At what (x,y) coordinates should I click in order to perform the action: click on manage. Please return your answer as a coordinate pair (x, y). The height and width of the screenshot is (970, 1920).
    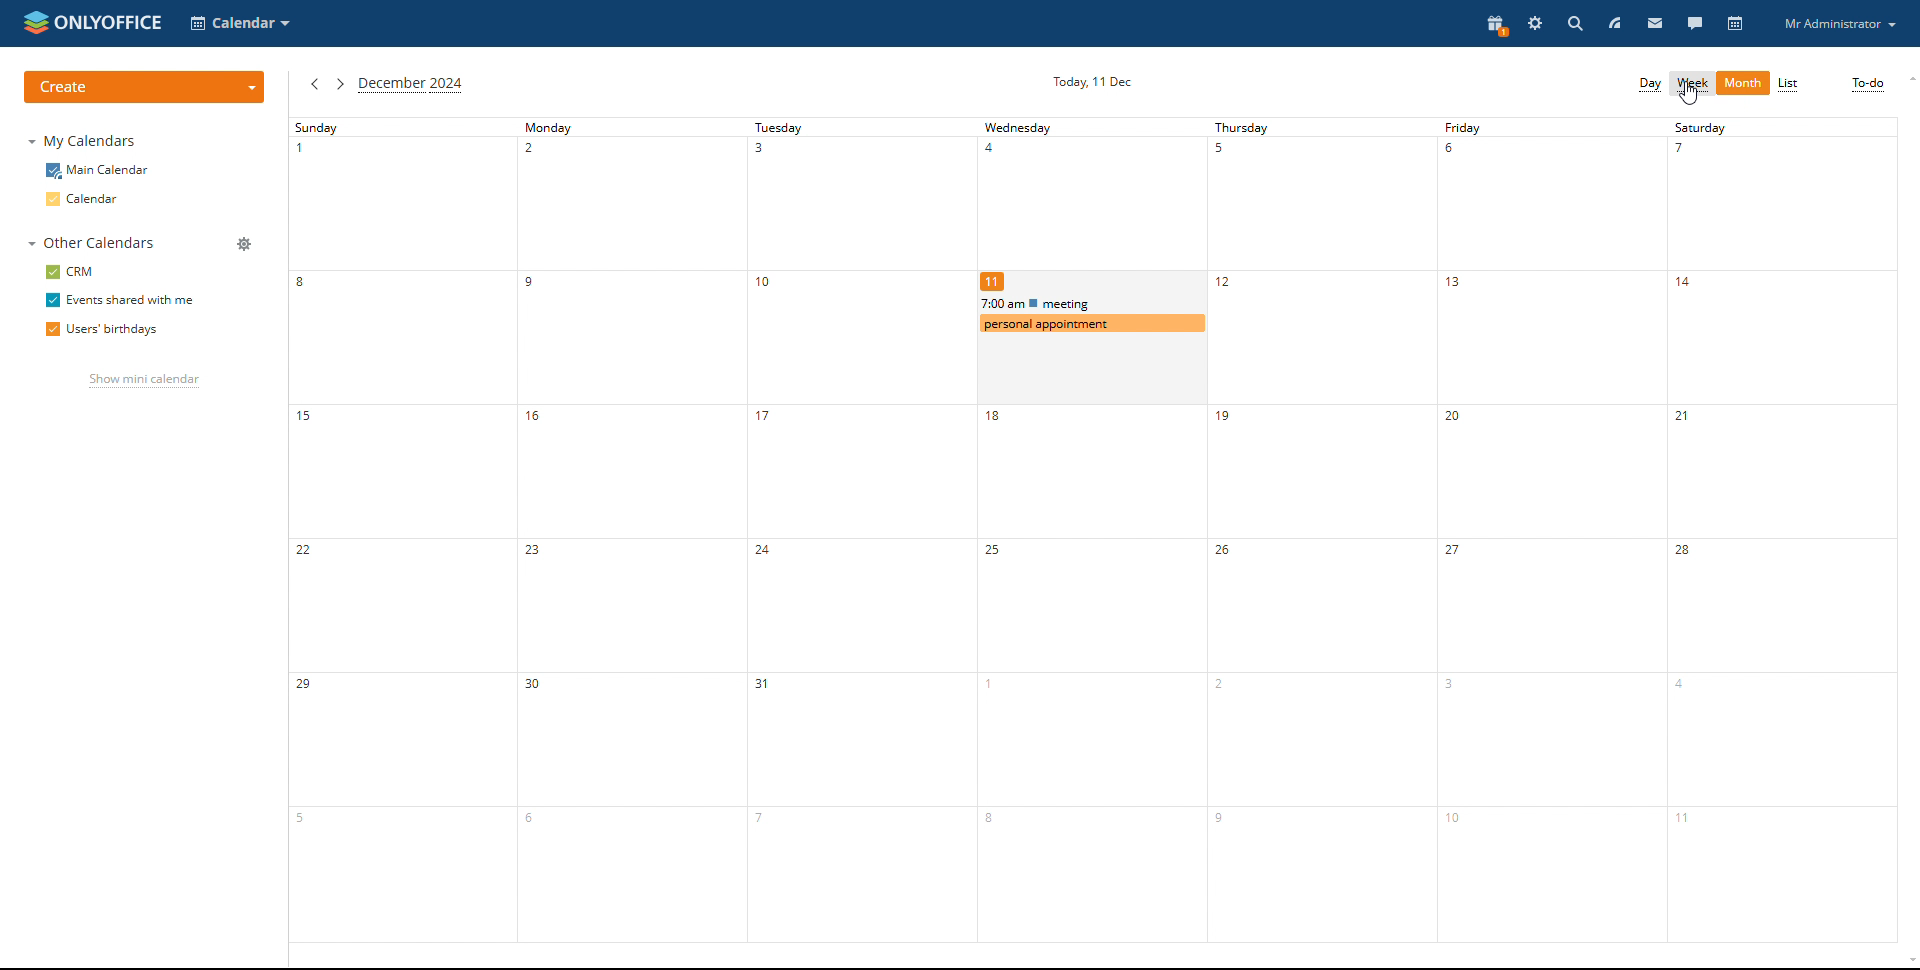
    Looking at the image, I should click on (245, 244).